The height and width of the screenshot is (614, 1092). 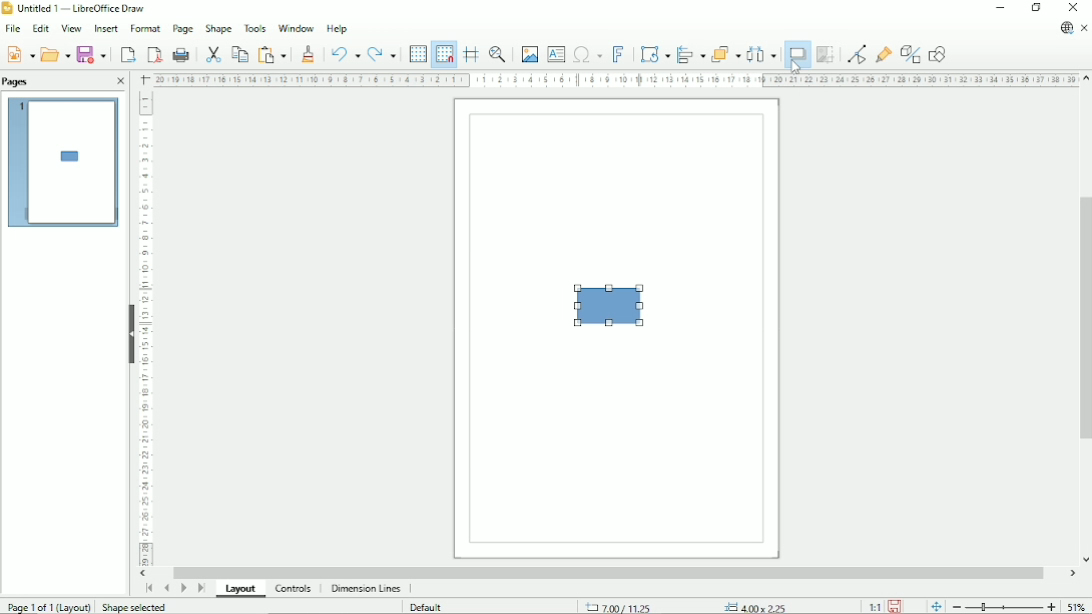 What do you see at coordinates (416, 54) in the screenshot?
I see `Display grid` at bounding box center [416, 54].